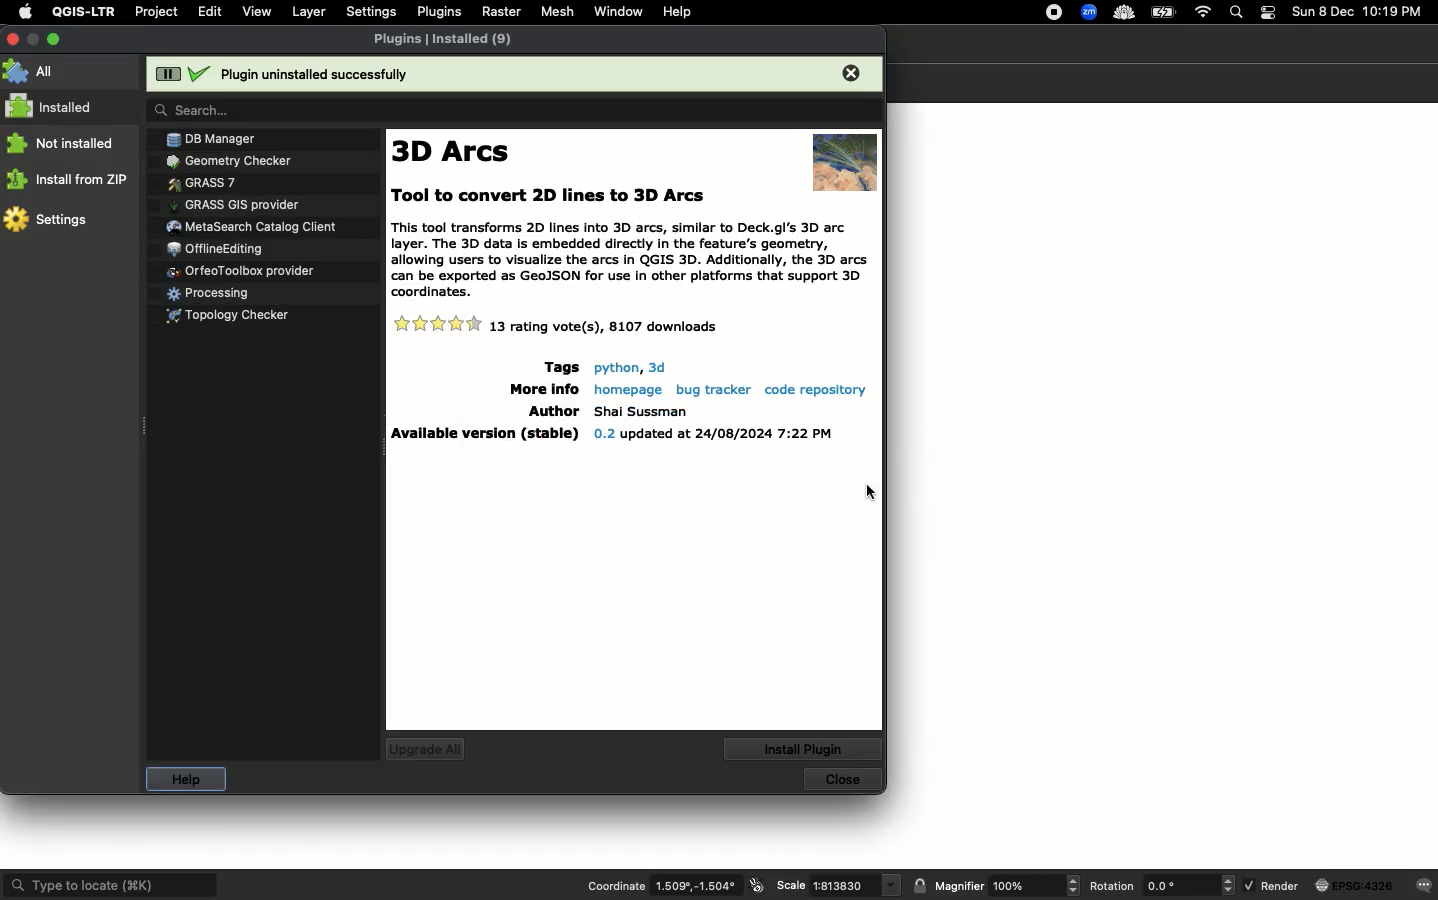  I want to click on Help, so click(679, 10).